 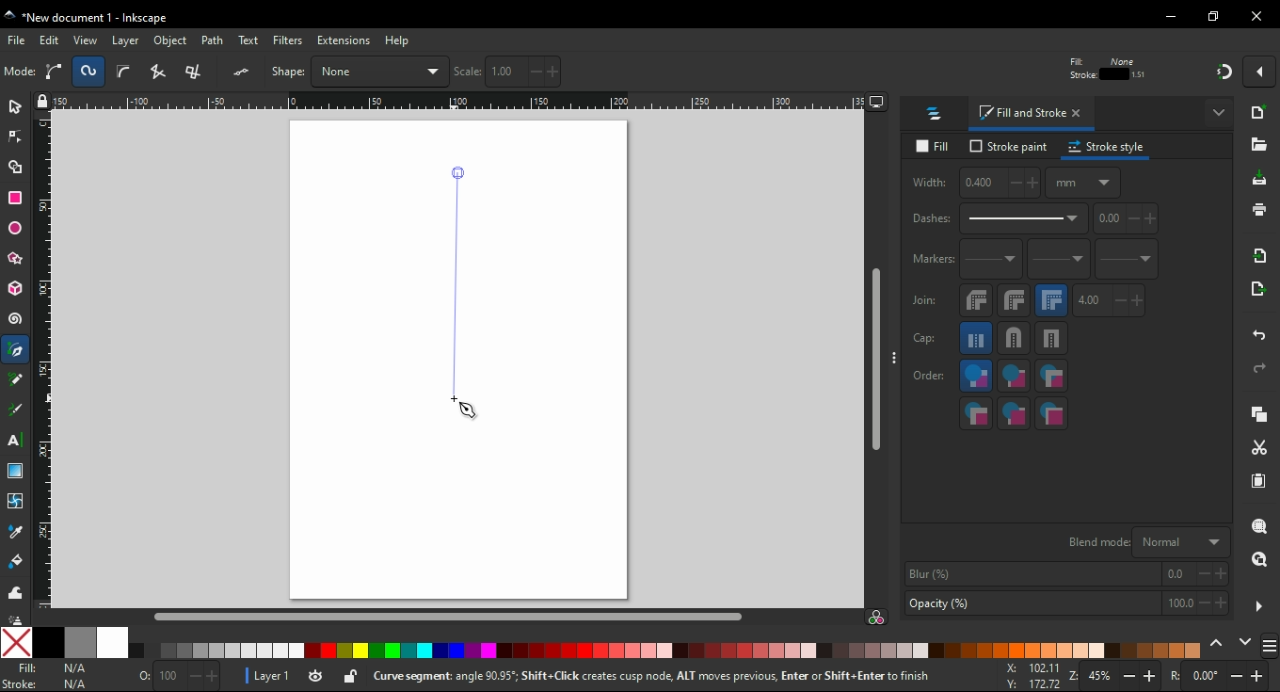 I want to click on horizontal coordinates, so click(x=522, y=72).